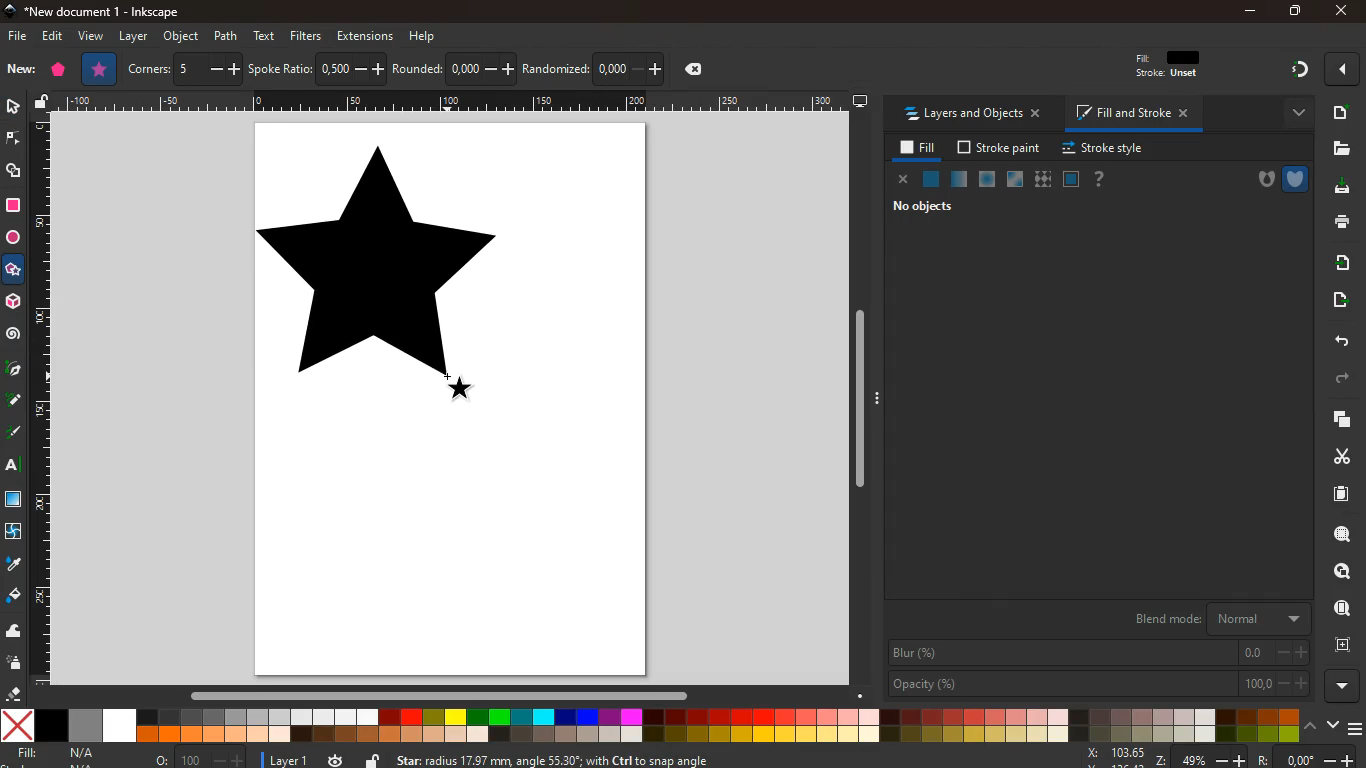 The height and width of the screenshot is (768, 1366). Describe the element at coordinates (53, 37) in the screenshot. I see `edit` at that location.